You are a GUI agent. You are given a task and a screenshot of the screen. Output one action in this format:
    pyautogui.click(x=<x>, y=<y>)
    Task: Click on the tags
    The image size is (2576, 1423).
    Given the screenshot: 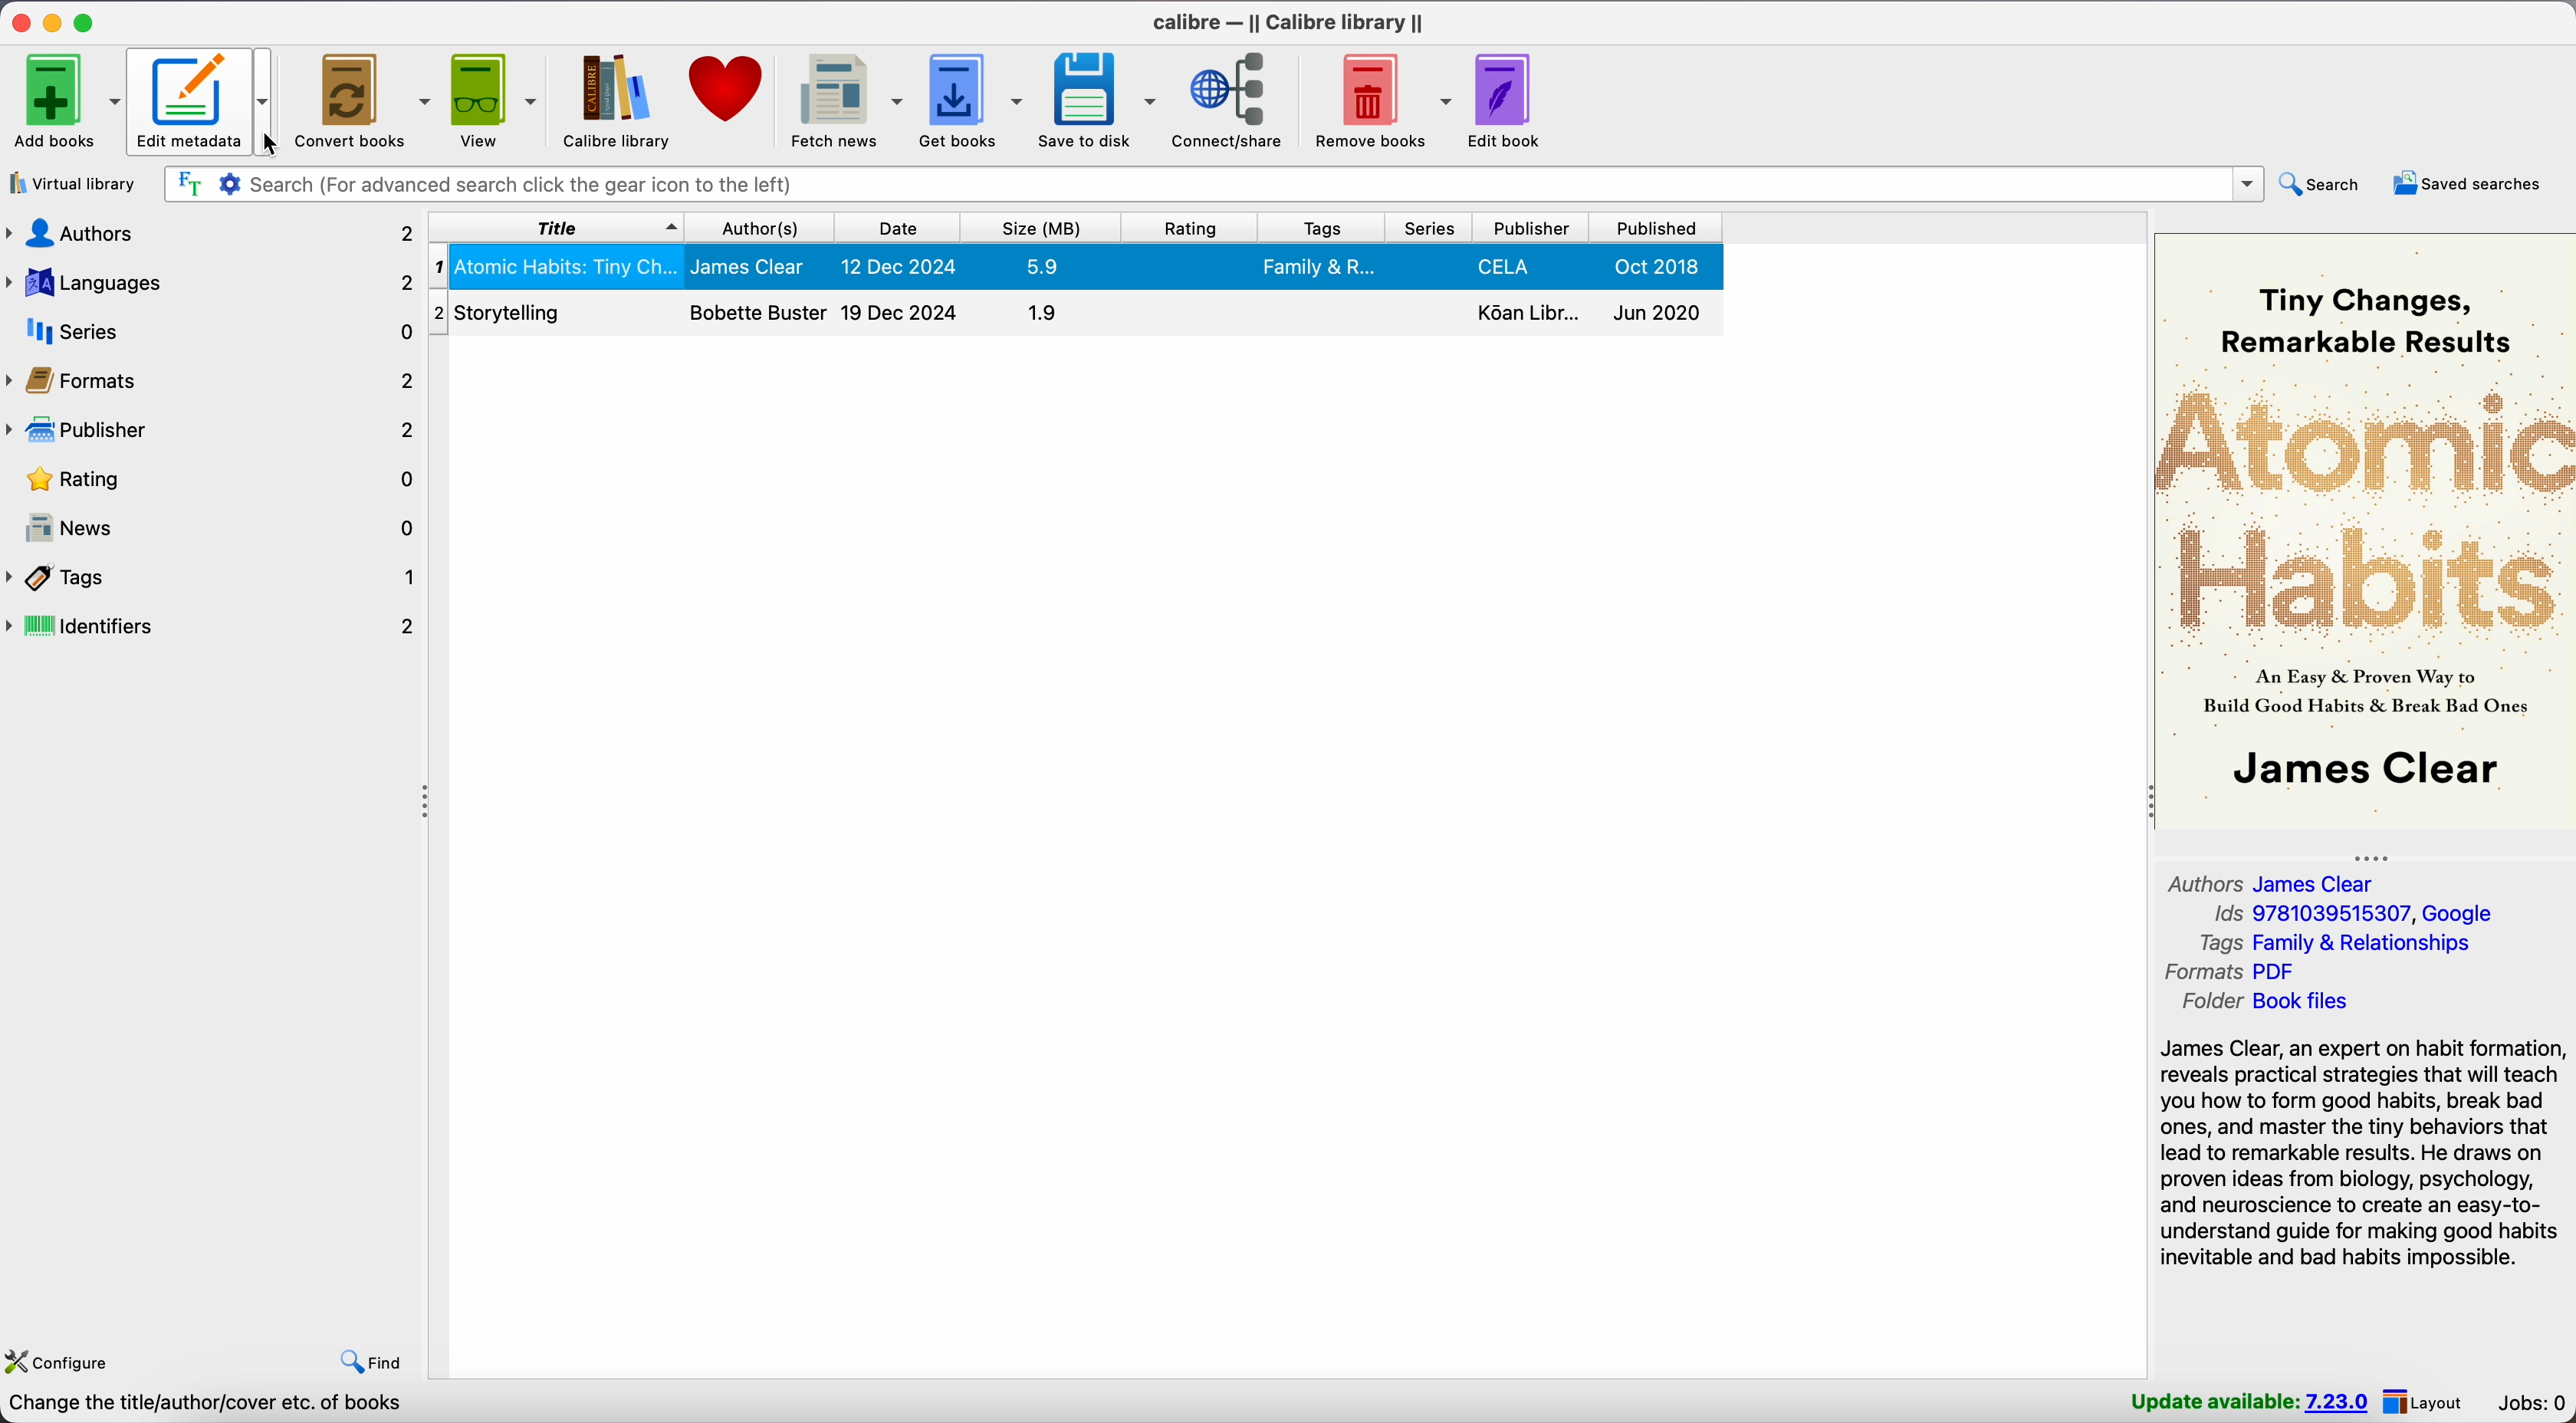 What is the action you would take?
    pyautogui.click(x=214, y=577)
    